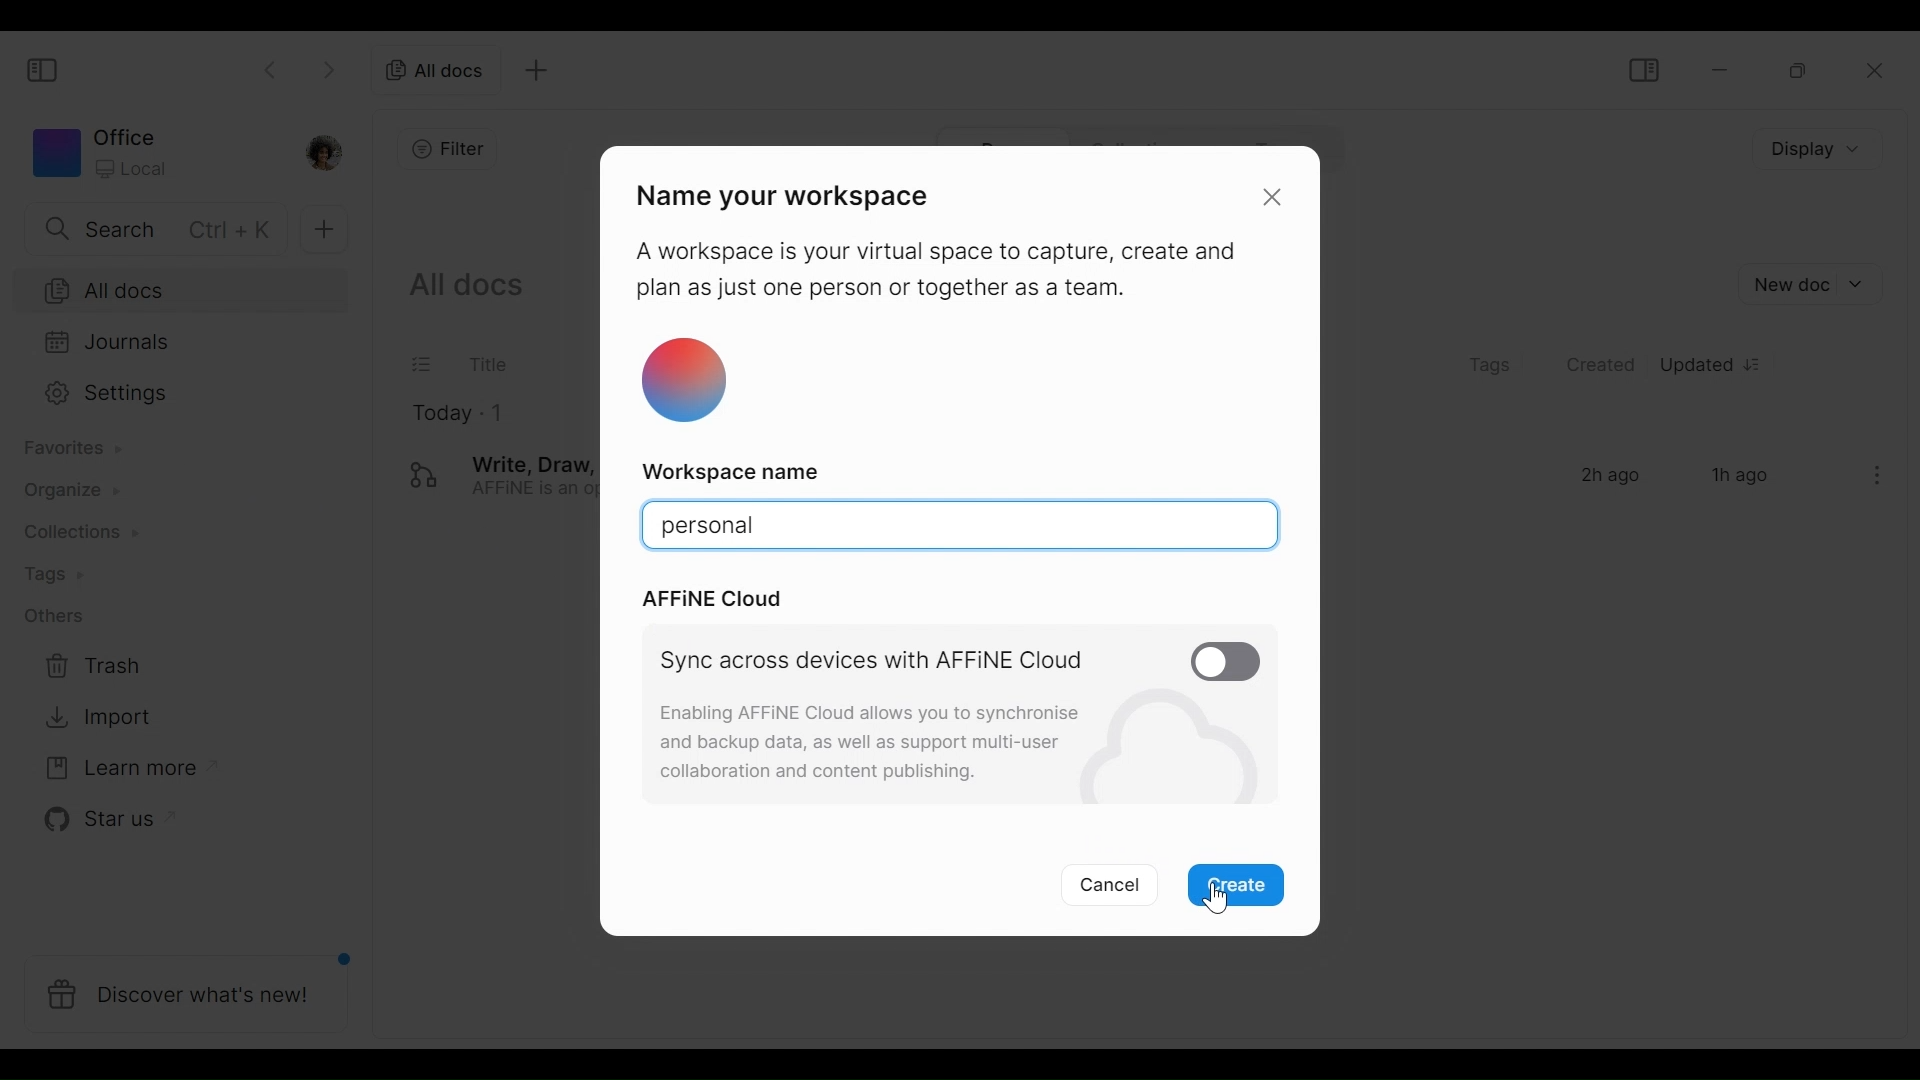 The width and height of the screenshot is (1920, 1080). What do you see at coordinates (536, 69) in the screenshot?
I see `New tab` at bounding box center [536, 69].